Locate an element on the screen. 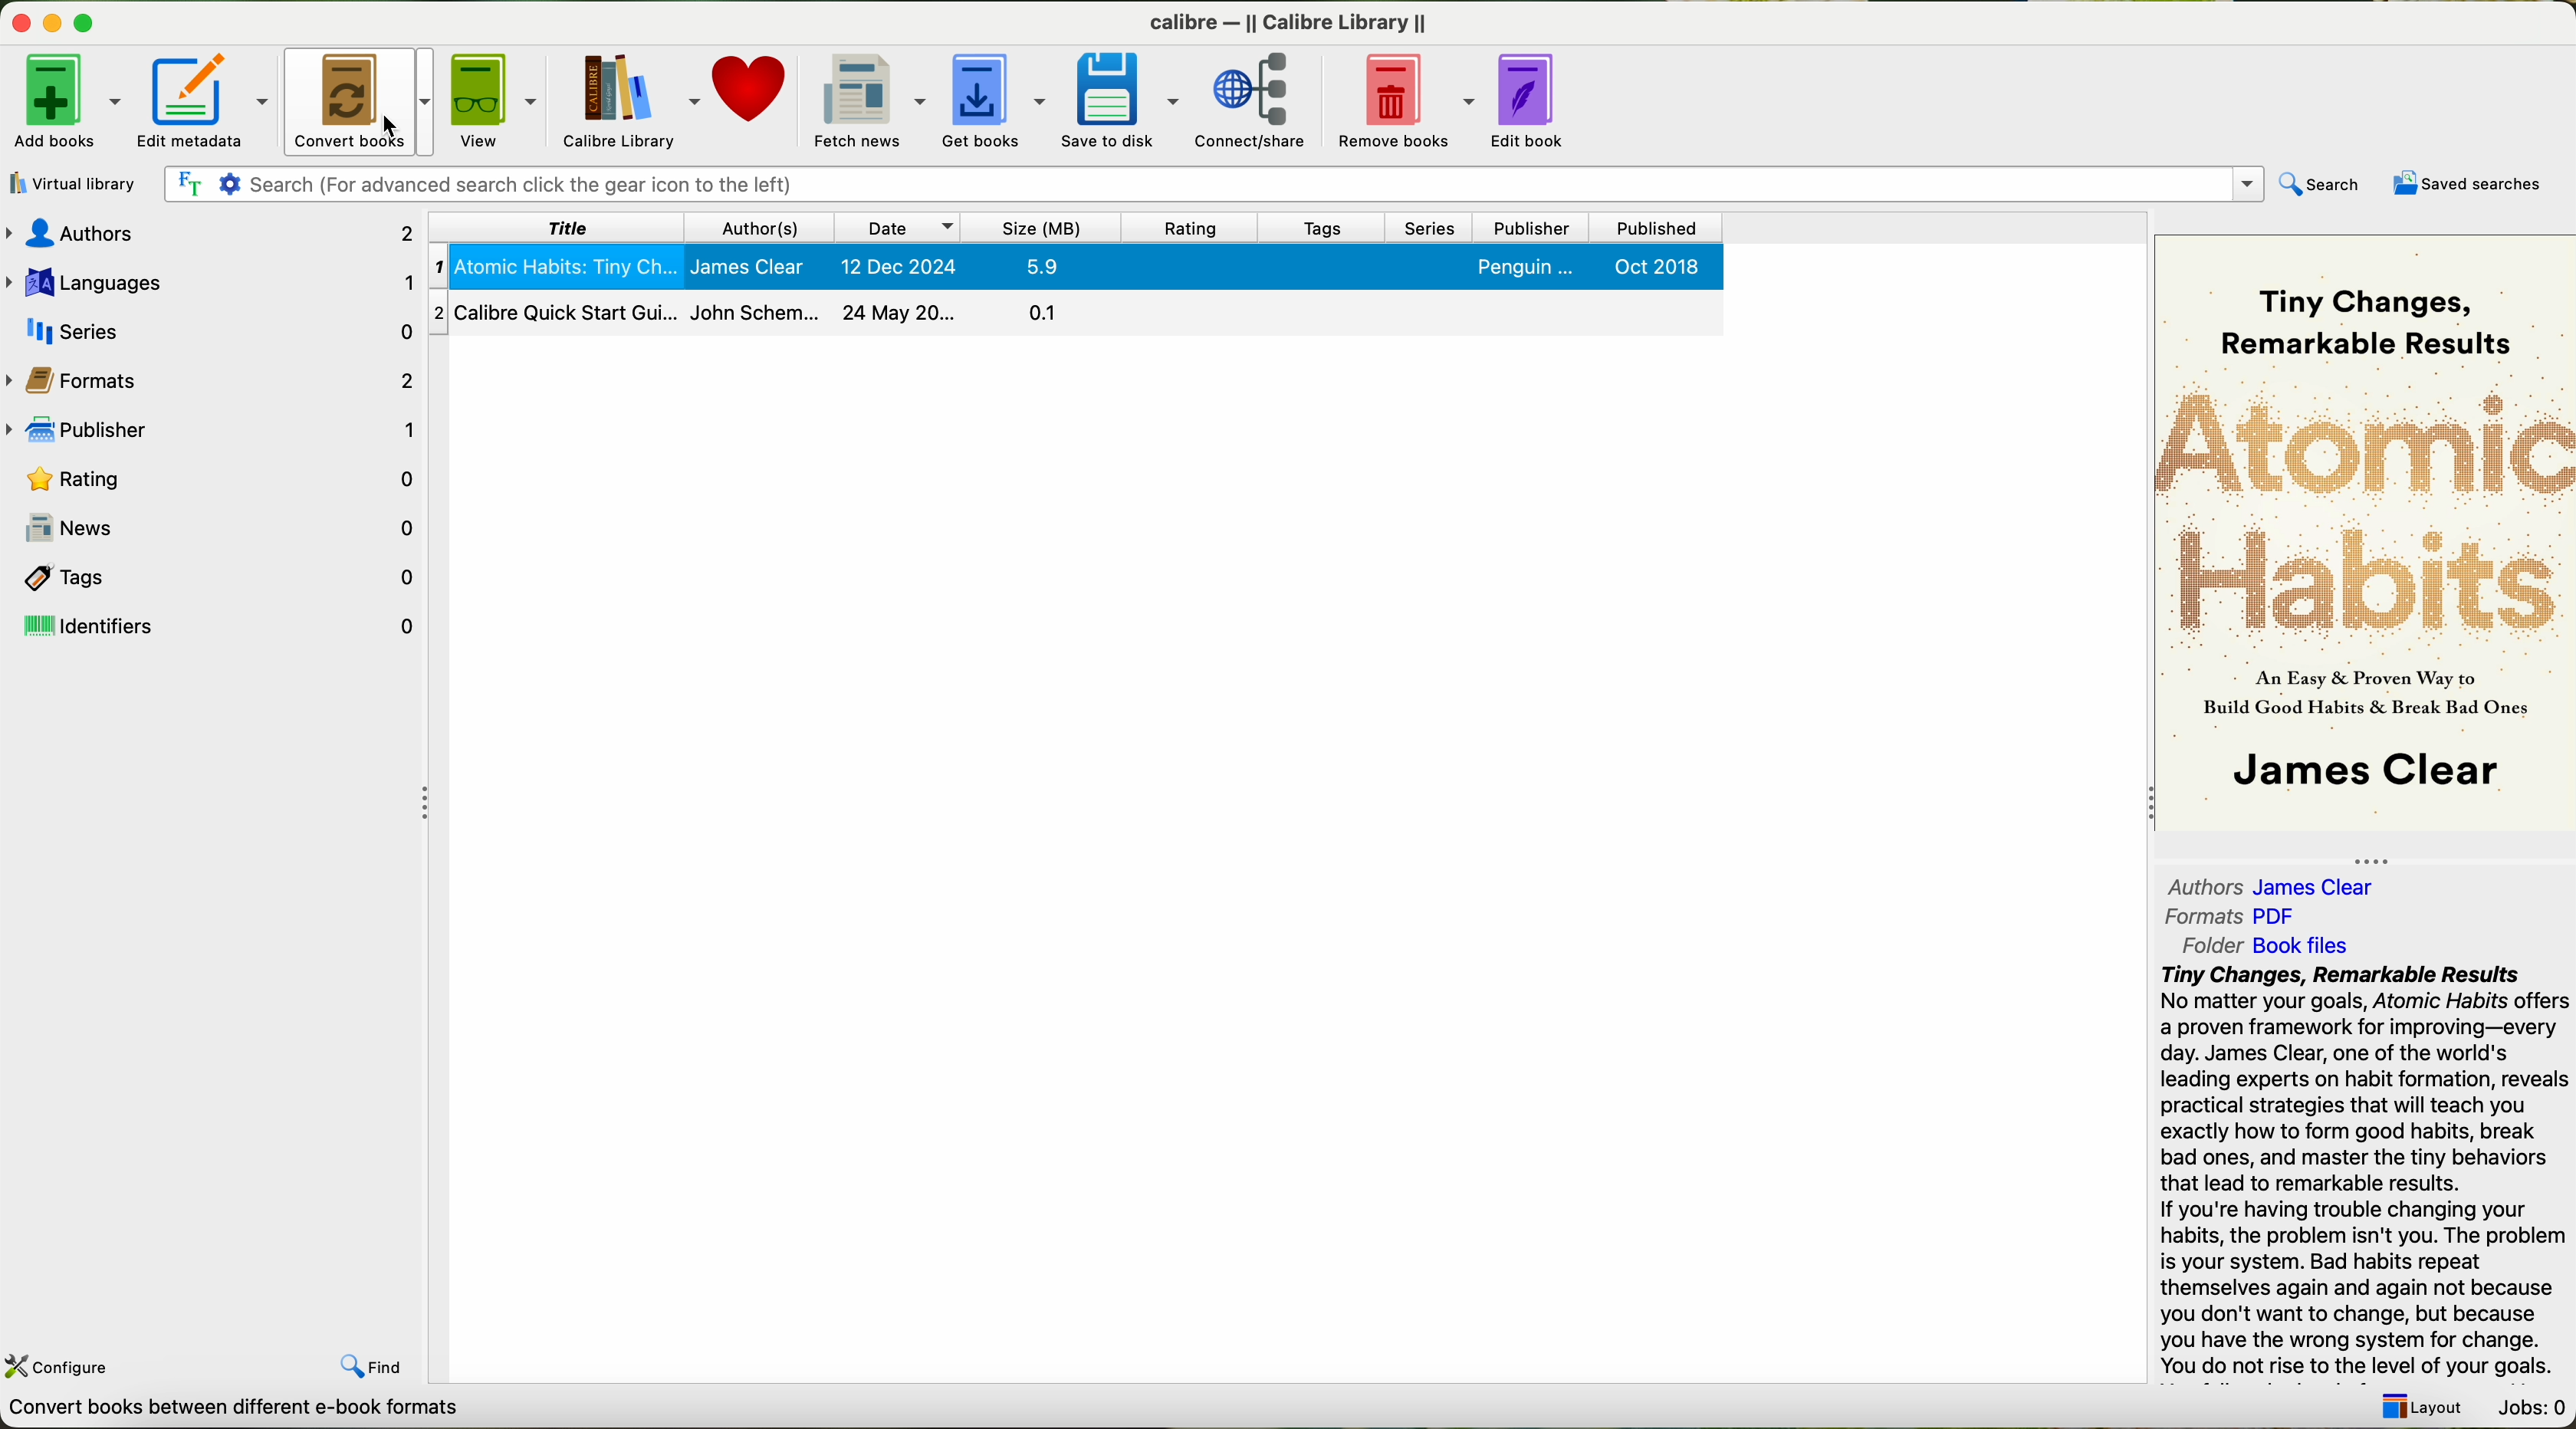 The height and width of the screenshot is (1429, 2576). rating is located at coordinates (213, 476).